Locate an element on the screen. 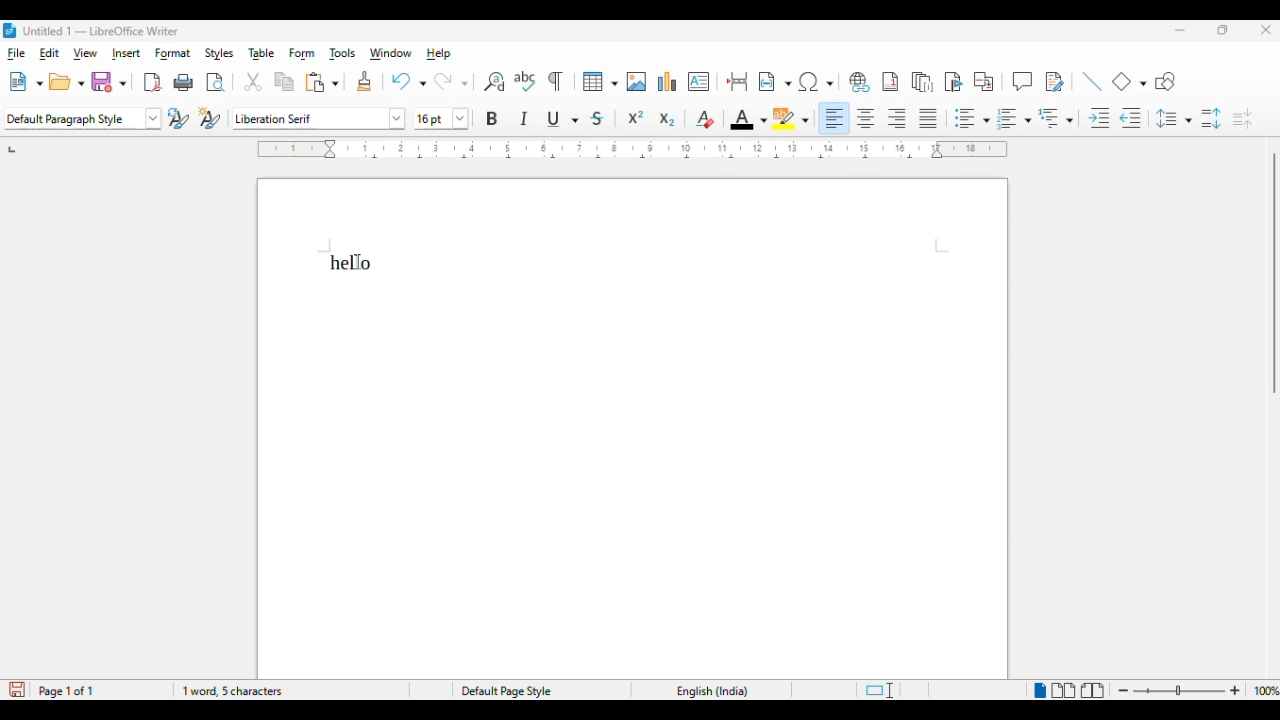 The height and width of the screenshot is (720, 1280). align center is located at coordinates (866, 119).